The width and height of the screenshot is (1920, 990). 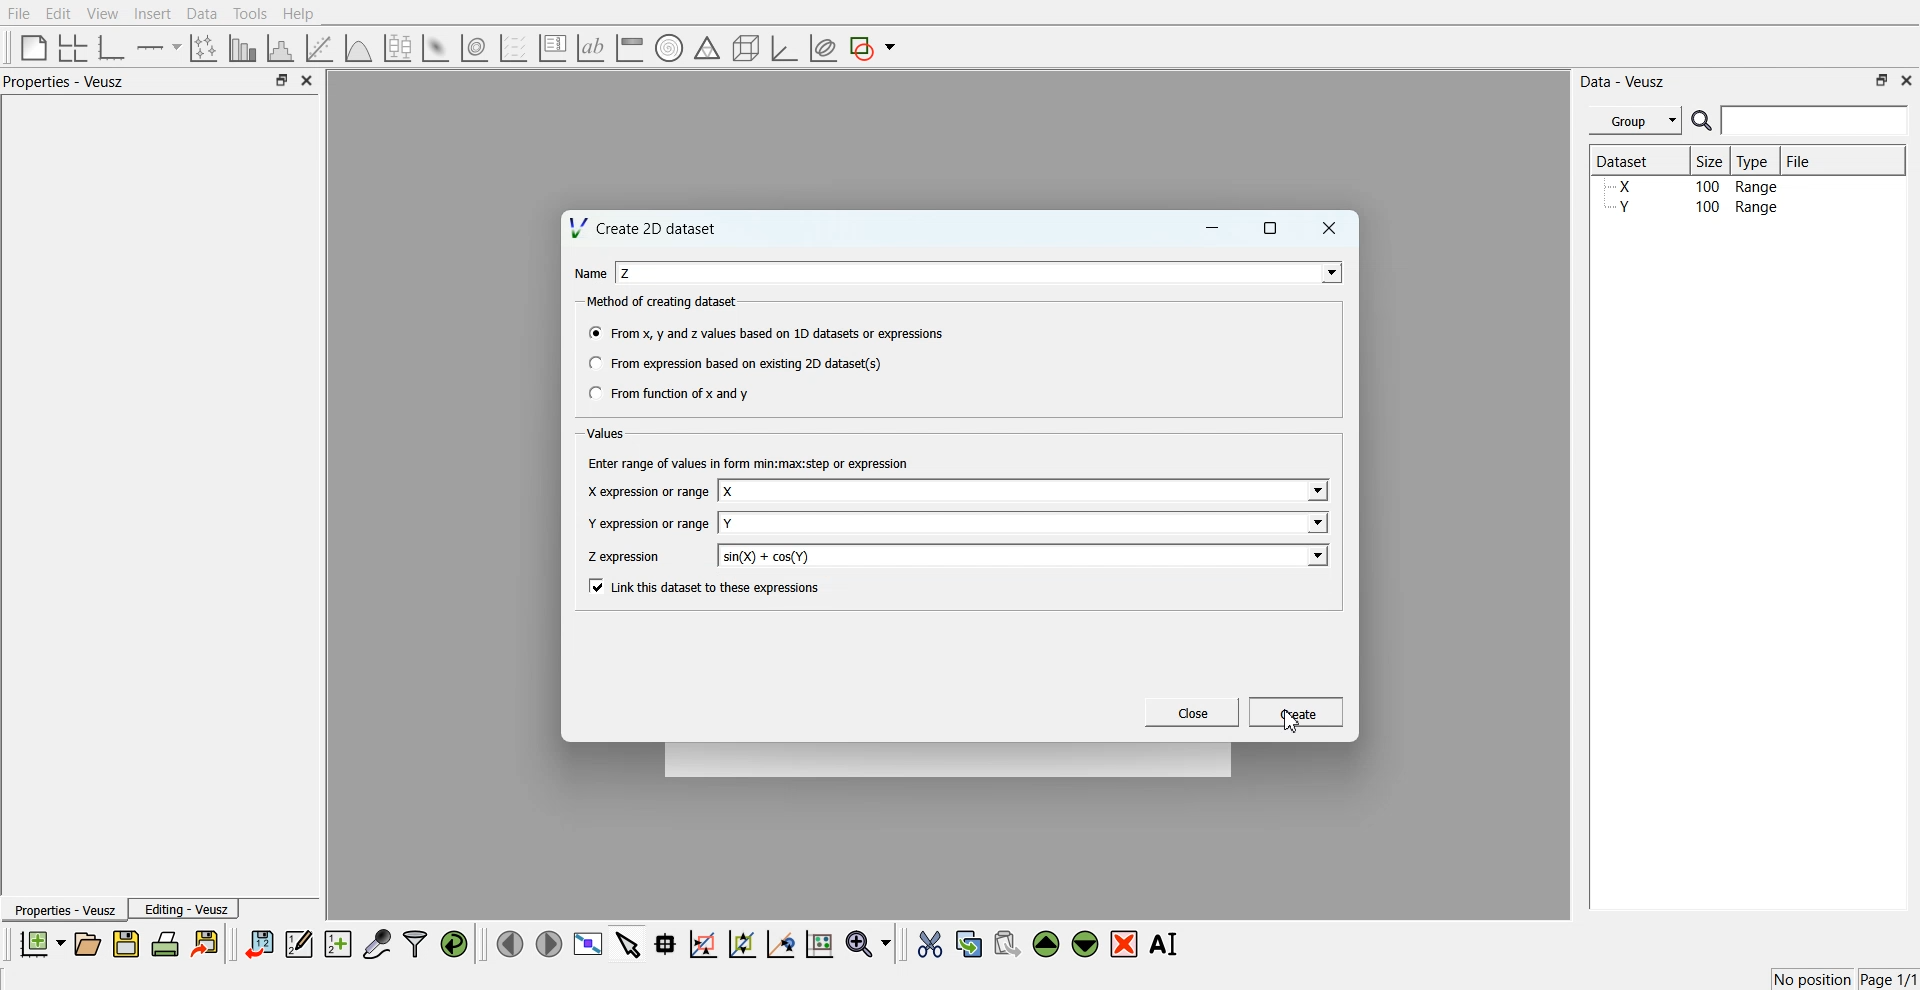 I want to click on Y, so click(x=729, y=523).